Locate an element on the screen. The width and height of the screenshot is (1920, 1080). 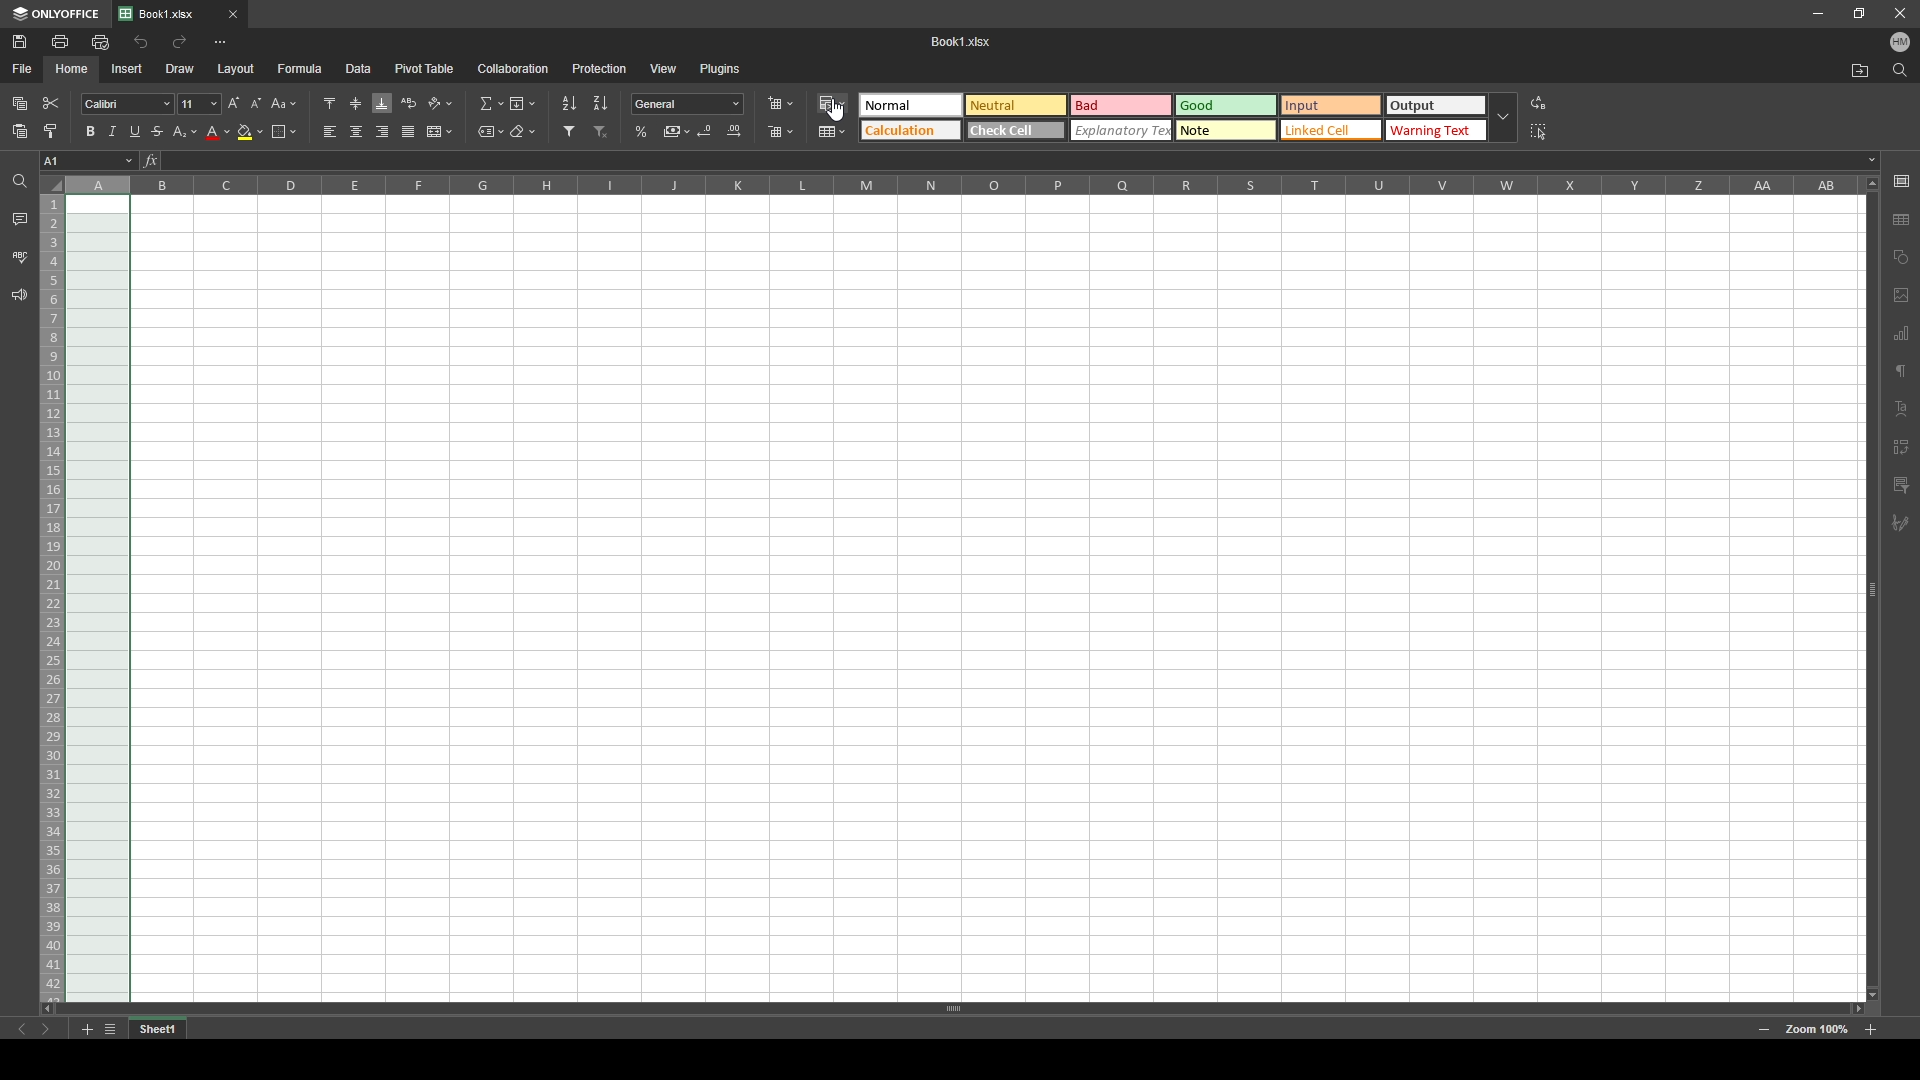
underline is located at coordinates (134, 132).